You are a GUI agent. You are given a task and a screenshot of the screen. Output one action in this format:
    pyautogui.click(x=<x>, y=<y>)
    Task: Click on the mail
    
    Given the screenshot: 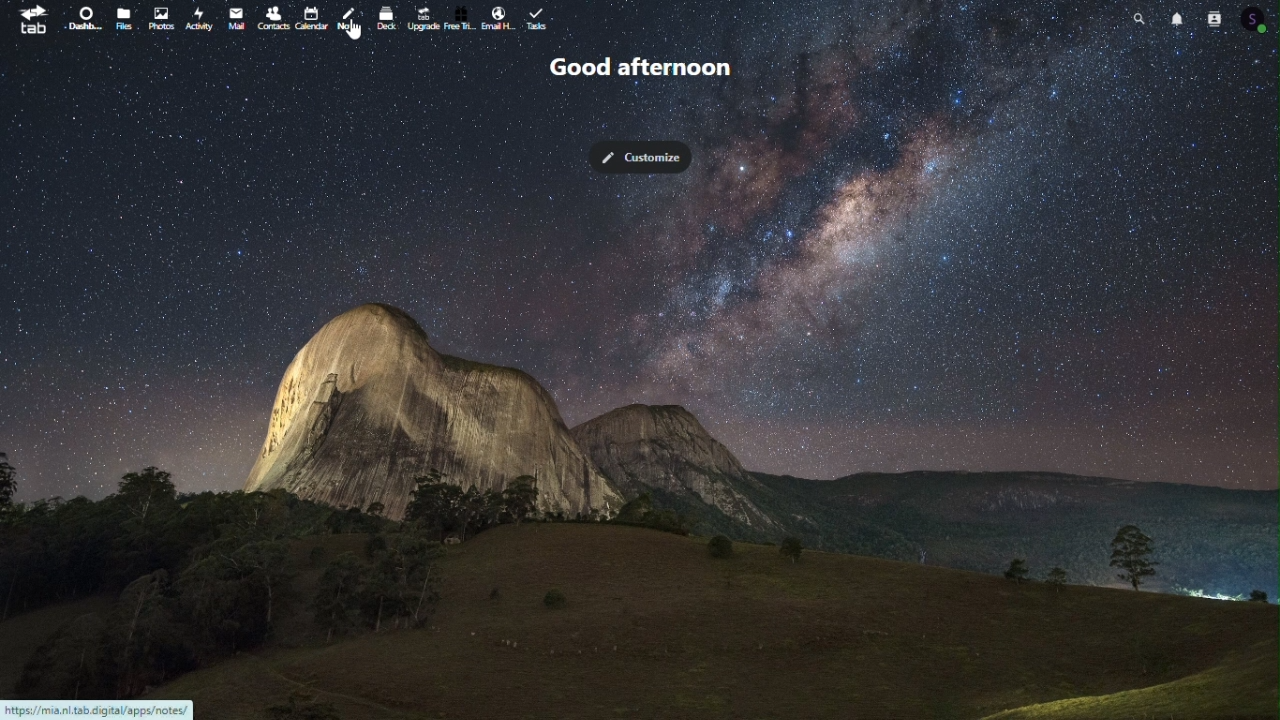 What is the action you would take?
    pyautogui.click(x=231, y=19)
    